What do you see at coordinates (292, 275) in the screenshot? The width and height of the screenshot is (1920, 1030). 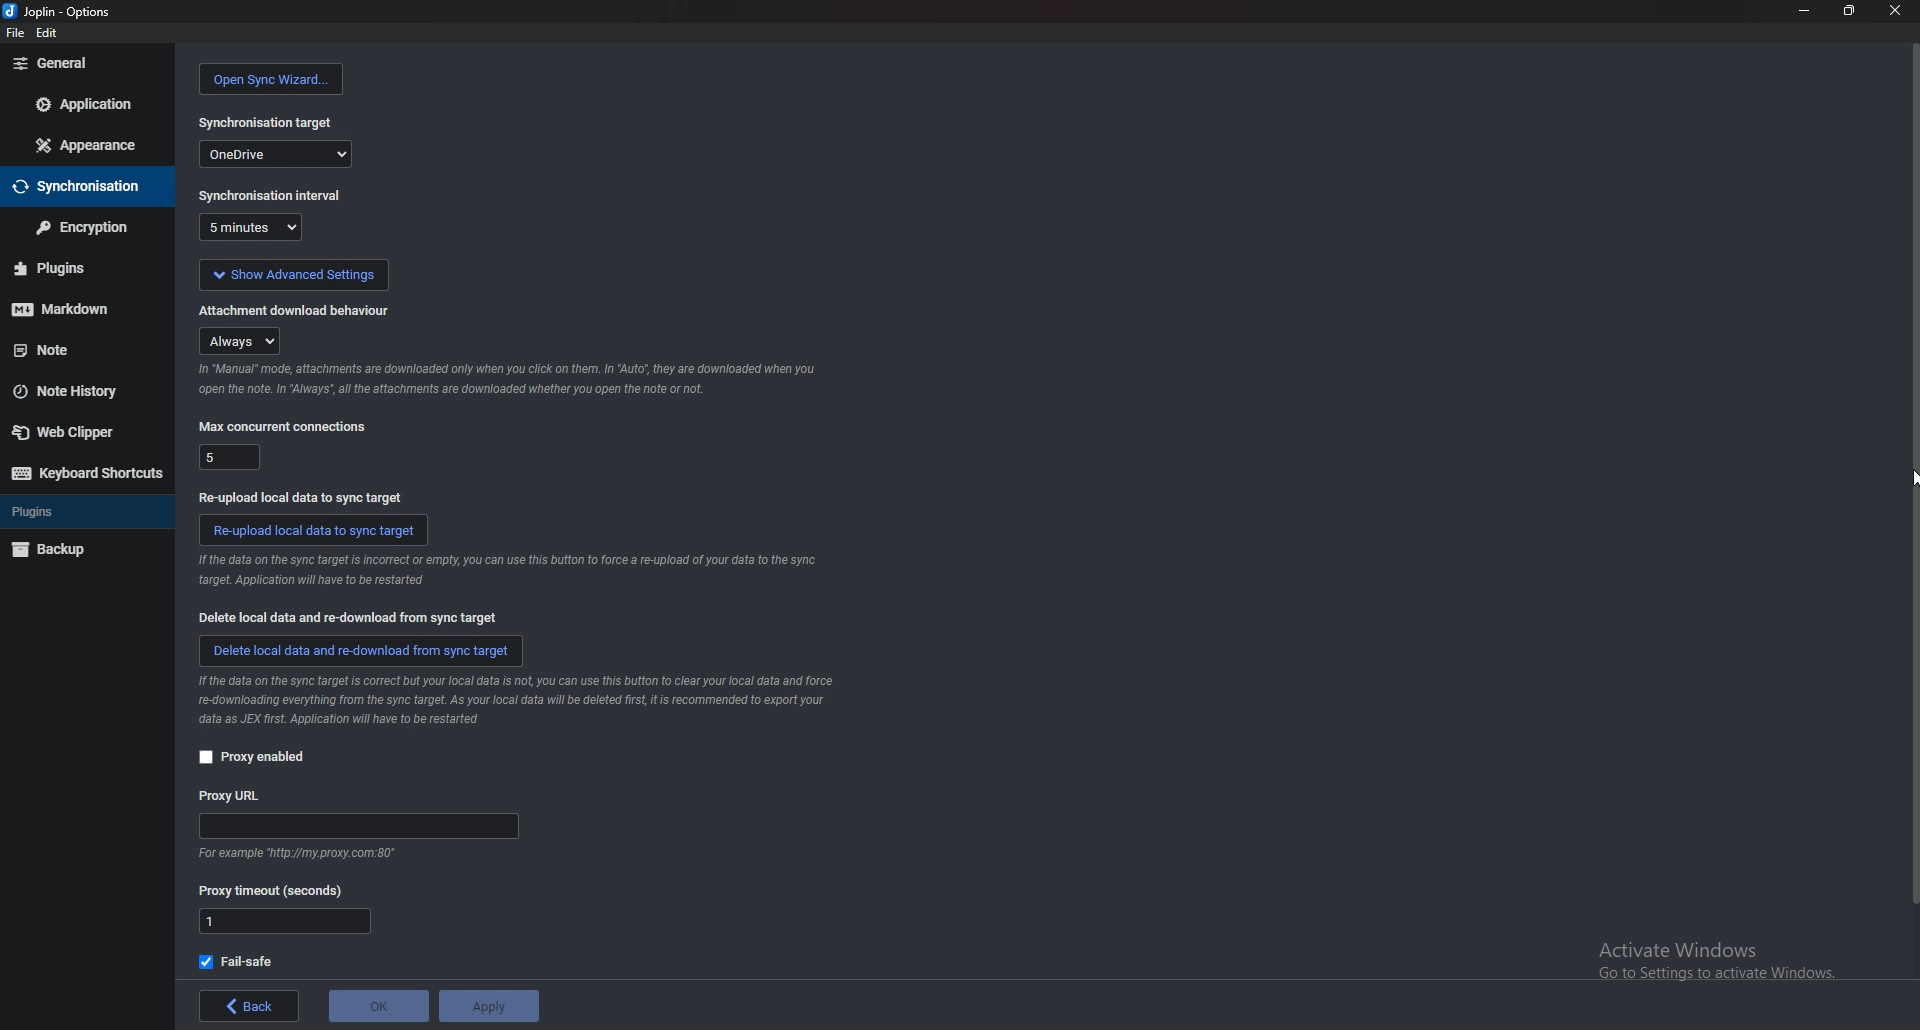 I see `show advanced settings` at bounding box center [292, 275].